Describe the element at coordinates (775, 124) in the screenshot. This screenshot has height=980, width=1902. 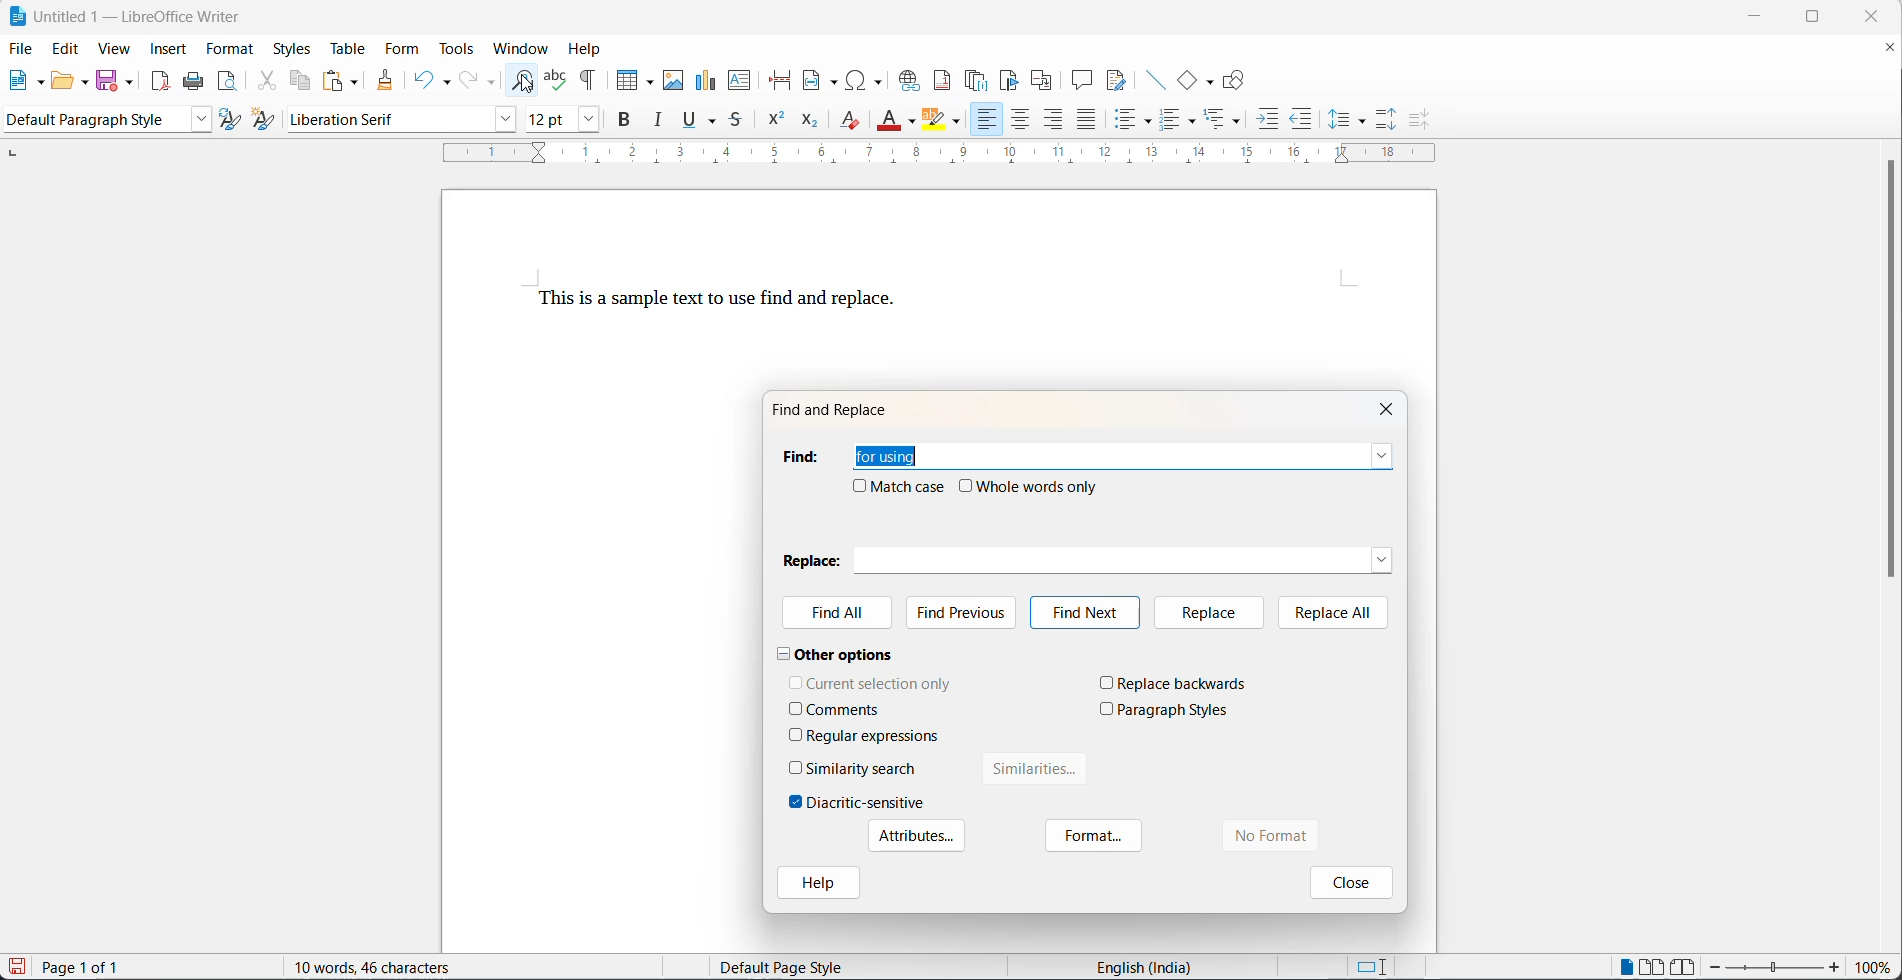
I see `superscript` at that location.